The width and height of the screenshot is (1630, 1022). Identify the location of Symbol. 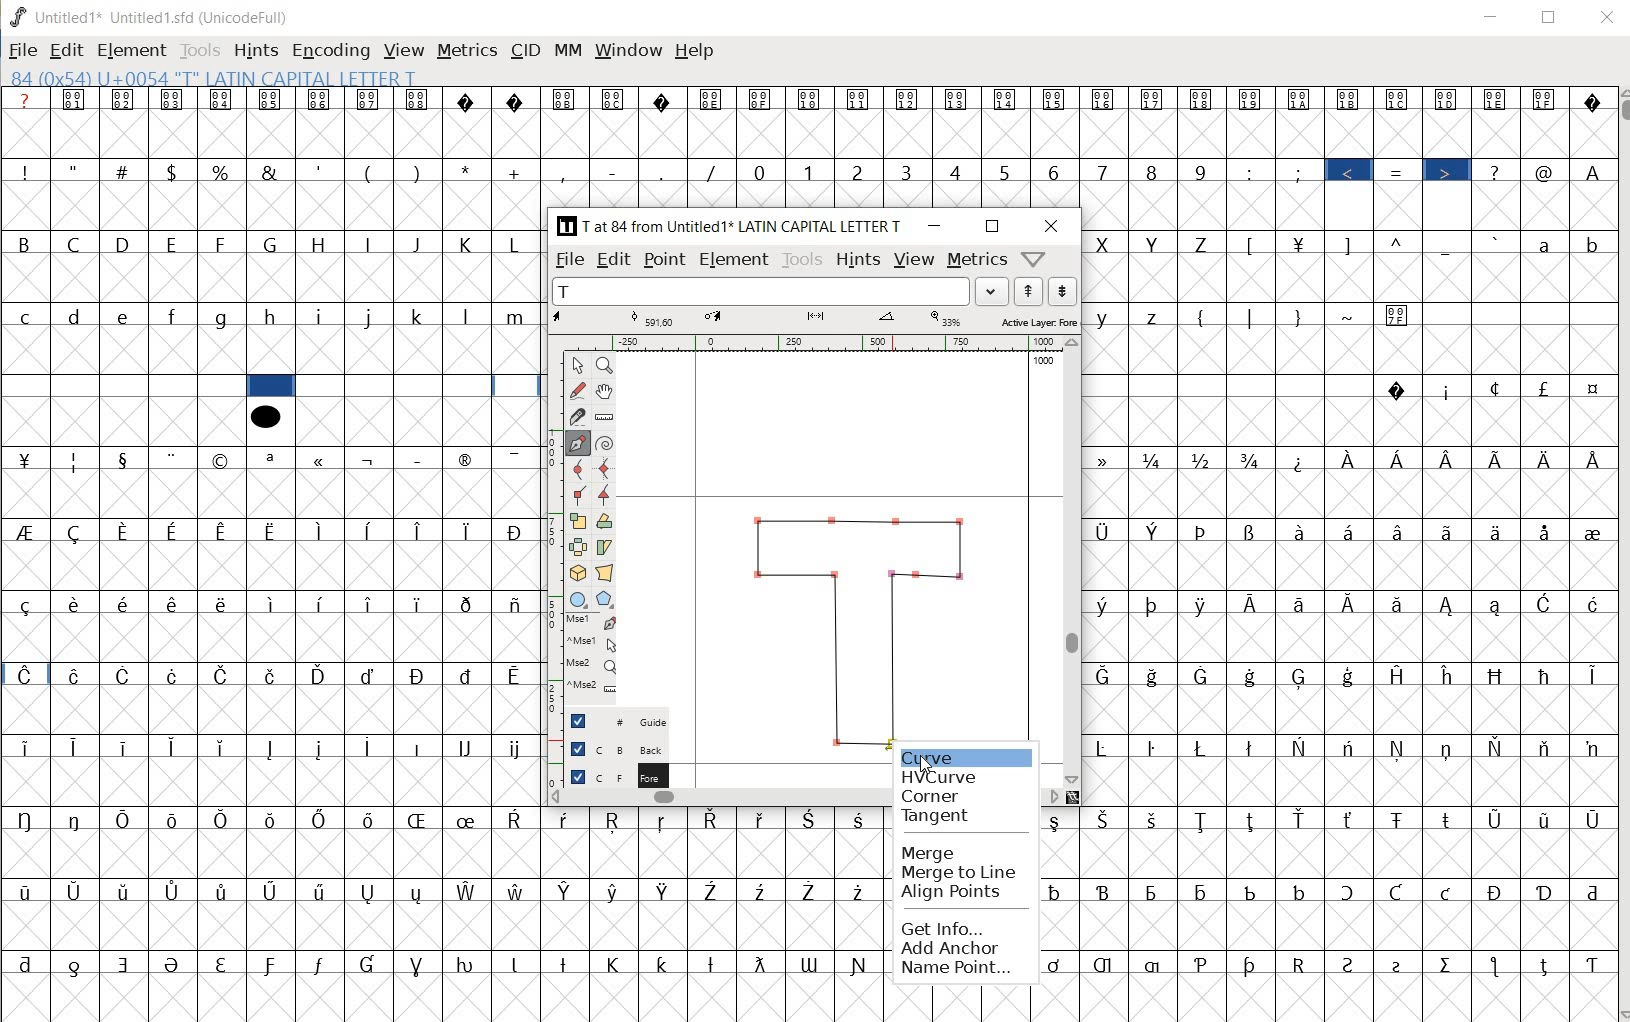
(1156, 604).